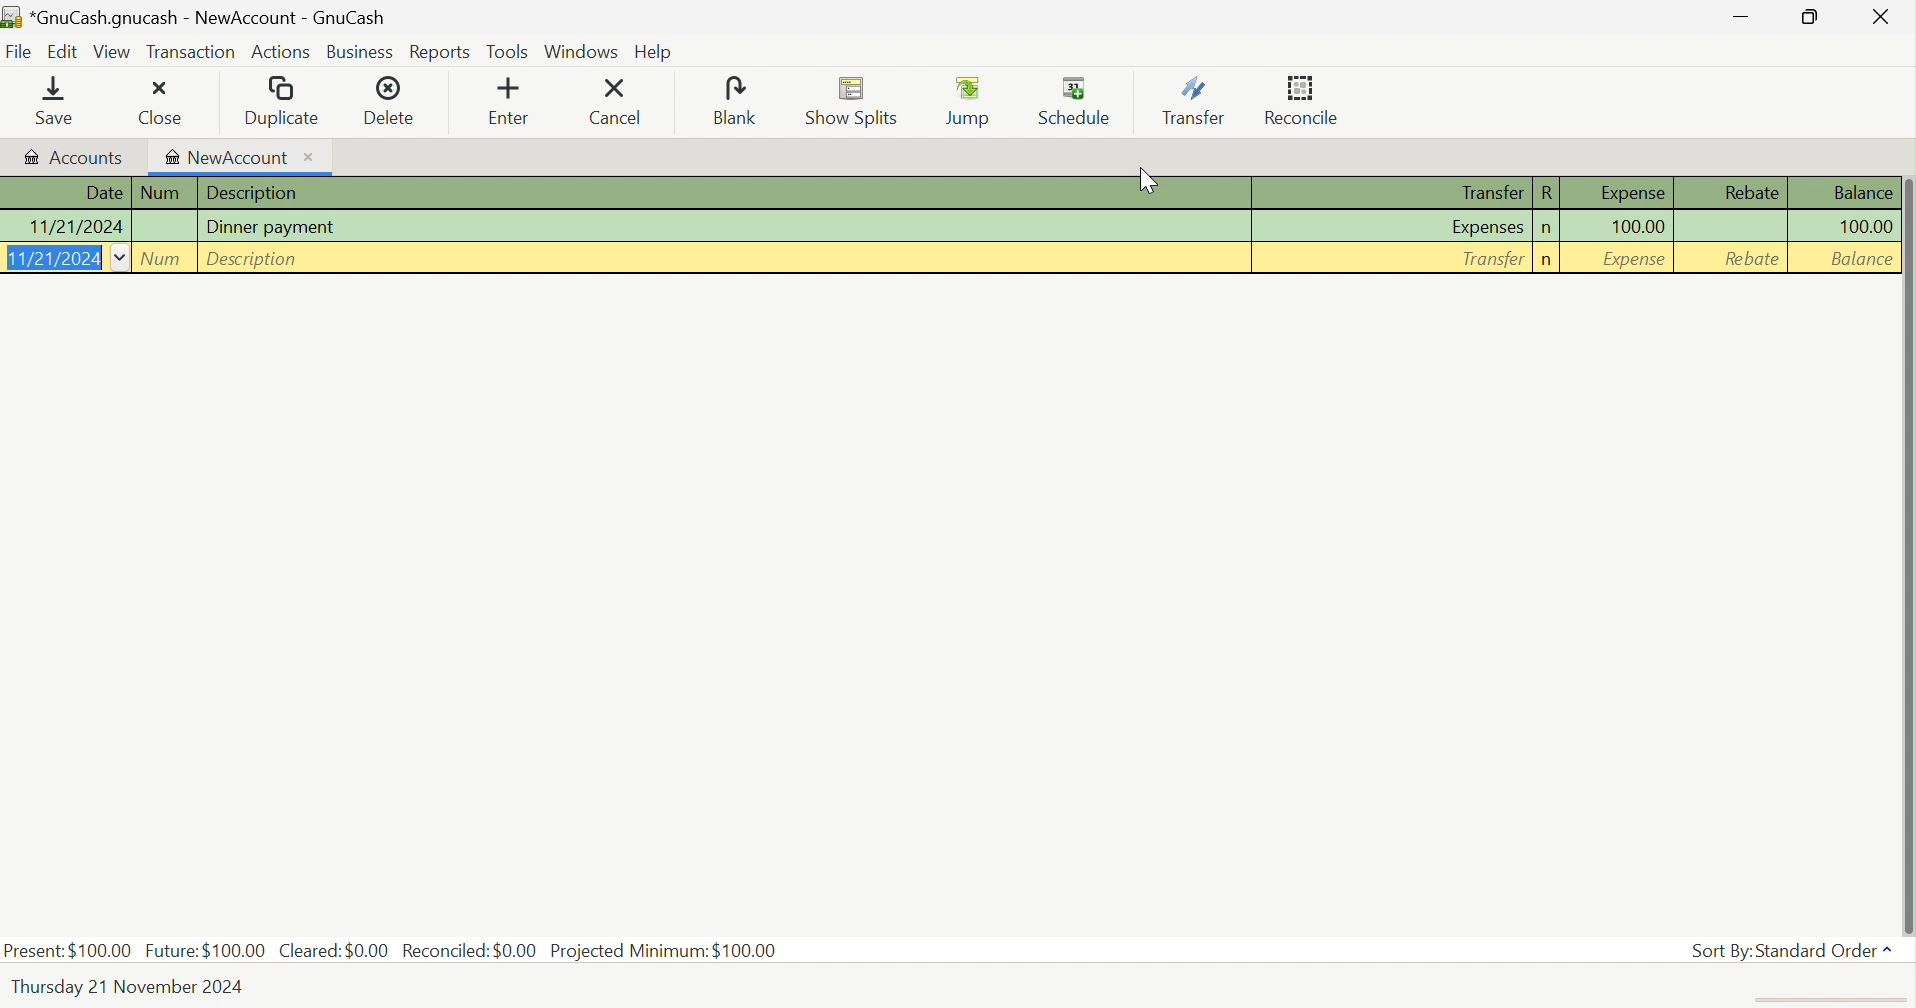 This screenshot has height=1008, width=1916. What do you see at coordinates (735, 100) in the screenshot?
I see `Blank` at bounding box center [735, 100].